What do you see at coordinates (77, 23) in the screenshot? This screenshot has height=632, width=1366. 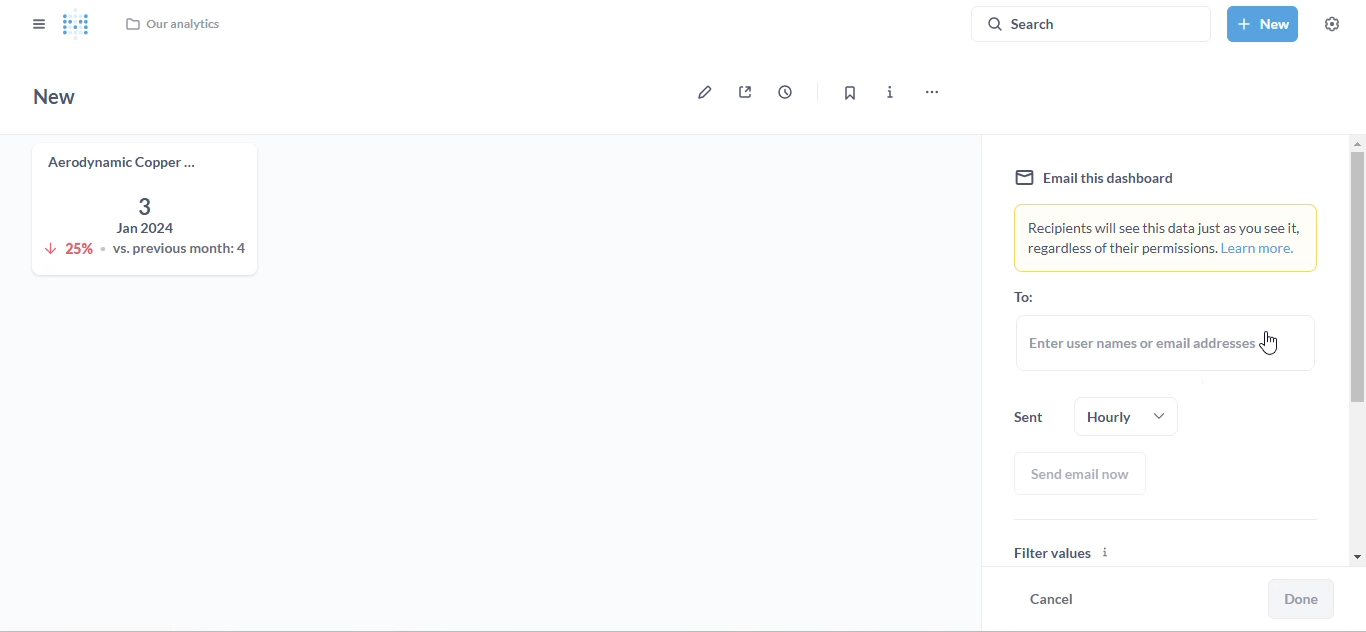 I see `logo` at bounding box center [77, 23].